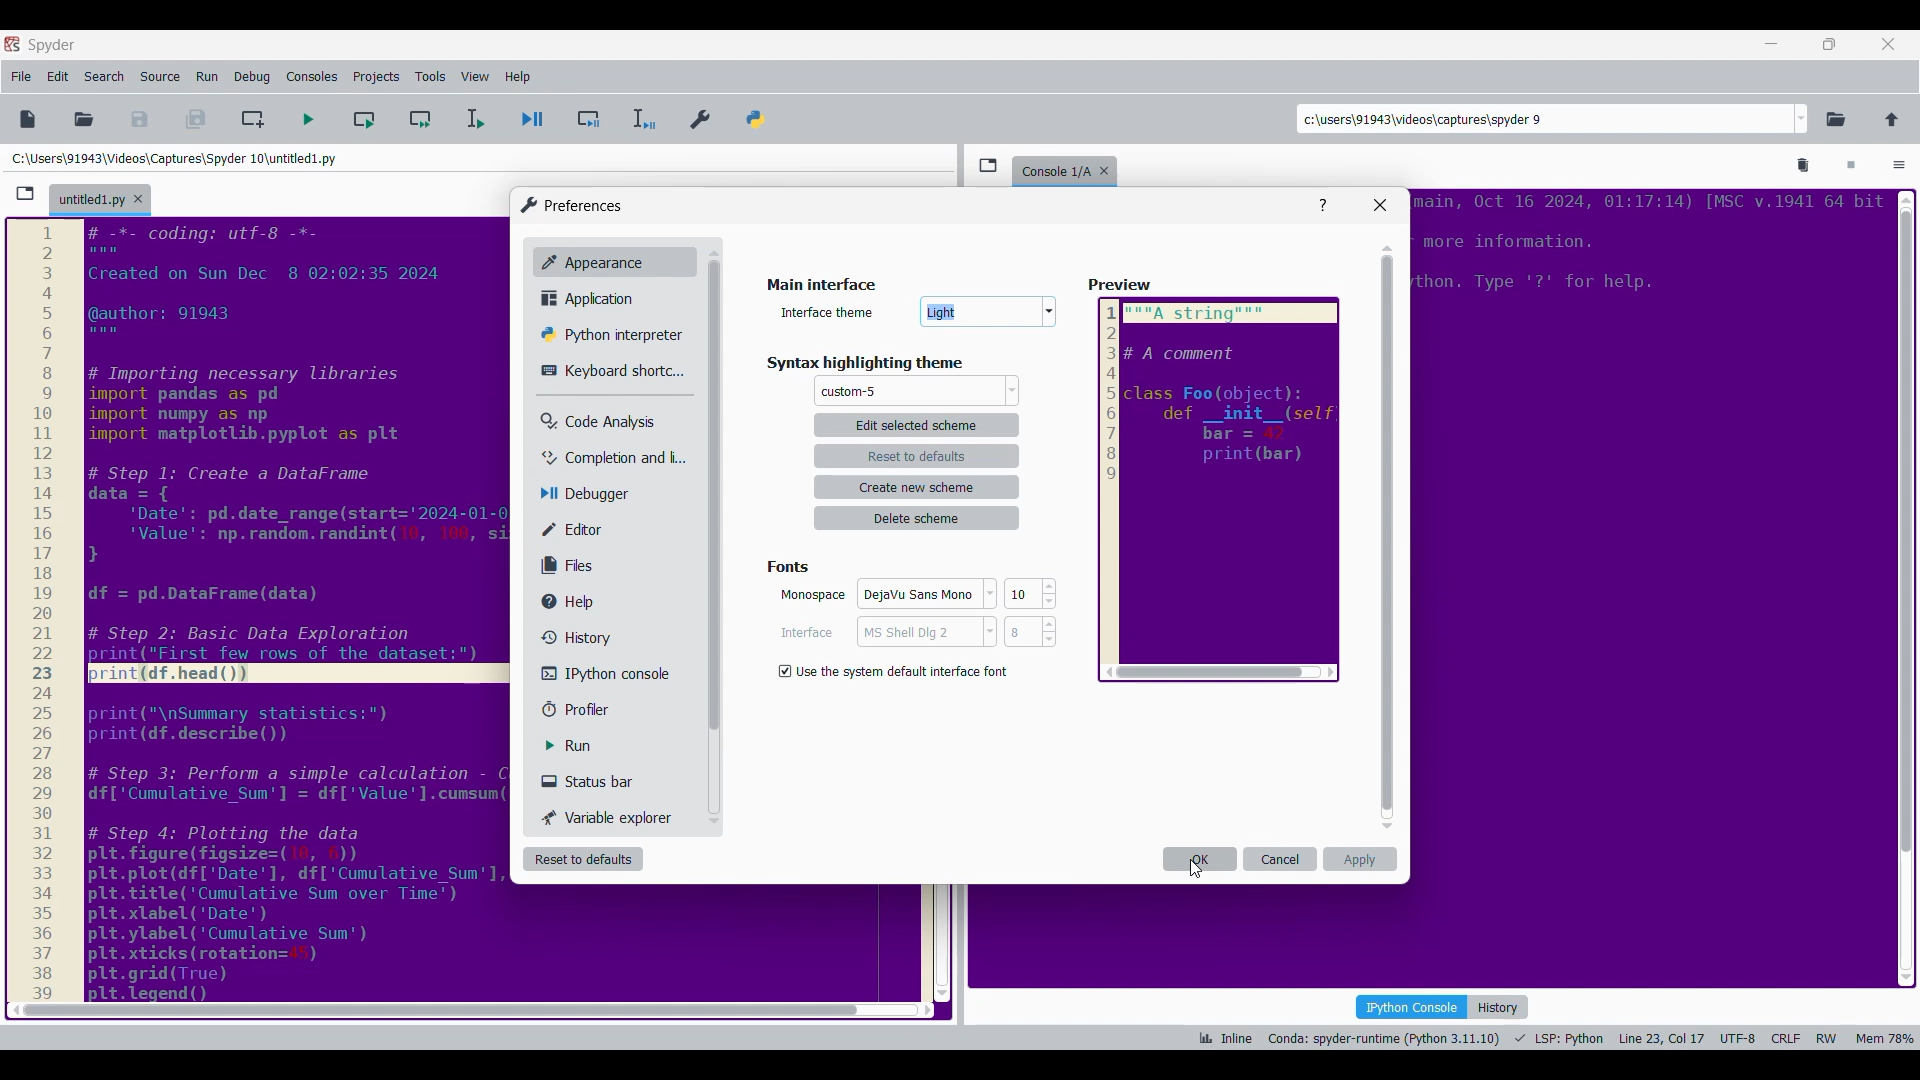 This screenshot has height=1080, width=1920. I want to click on scroll bar, so click(1904, 583).